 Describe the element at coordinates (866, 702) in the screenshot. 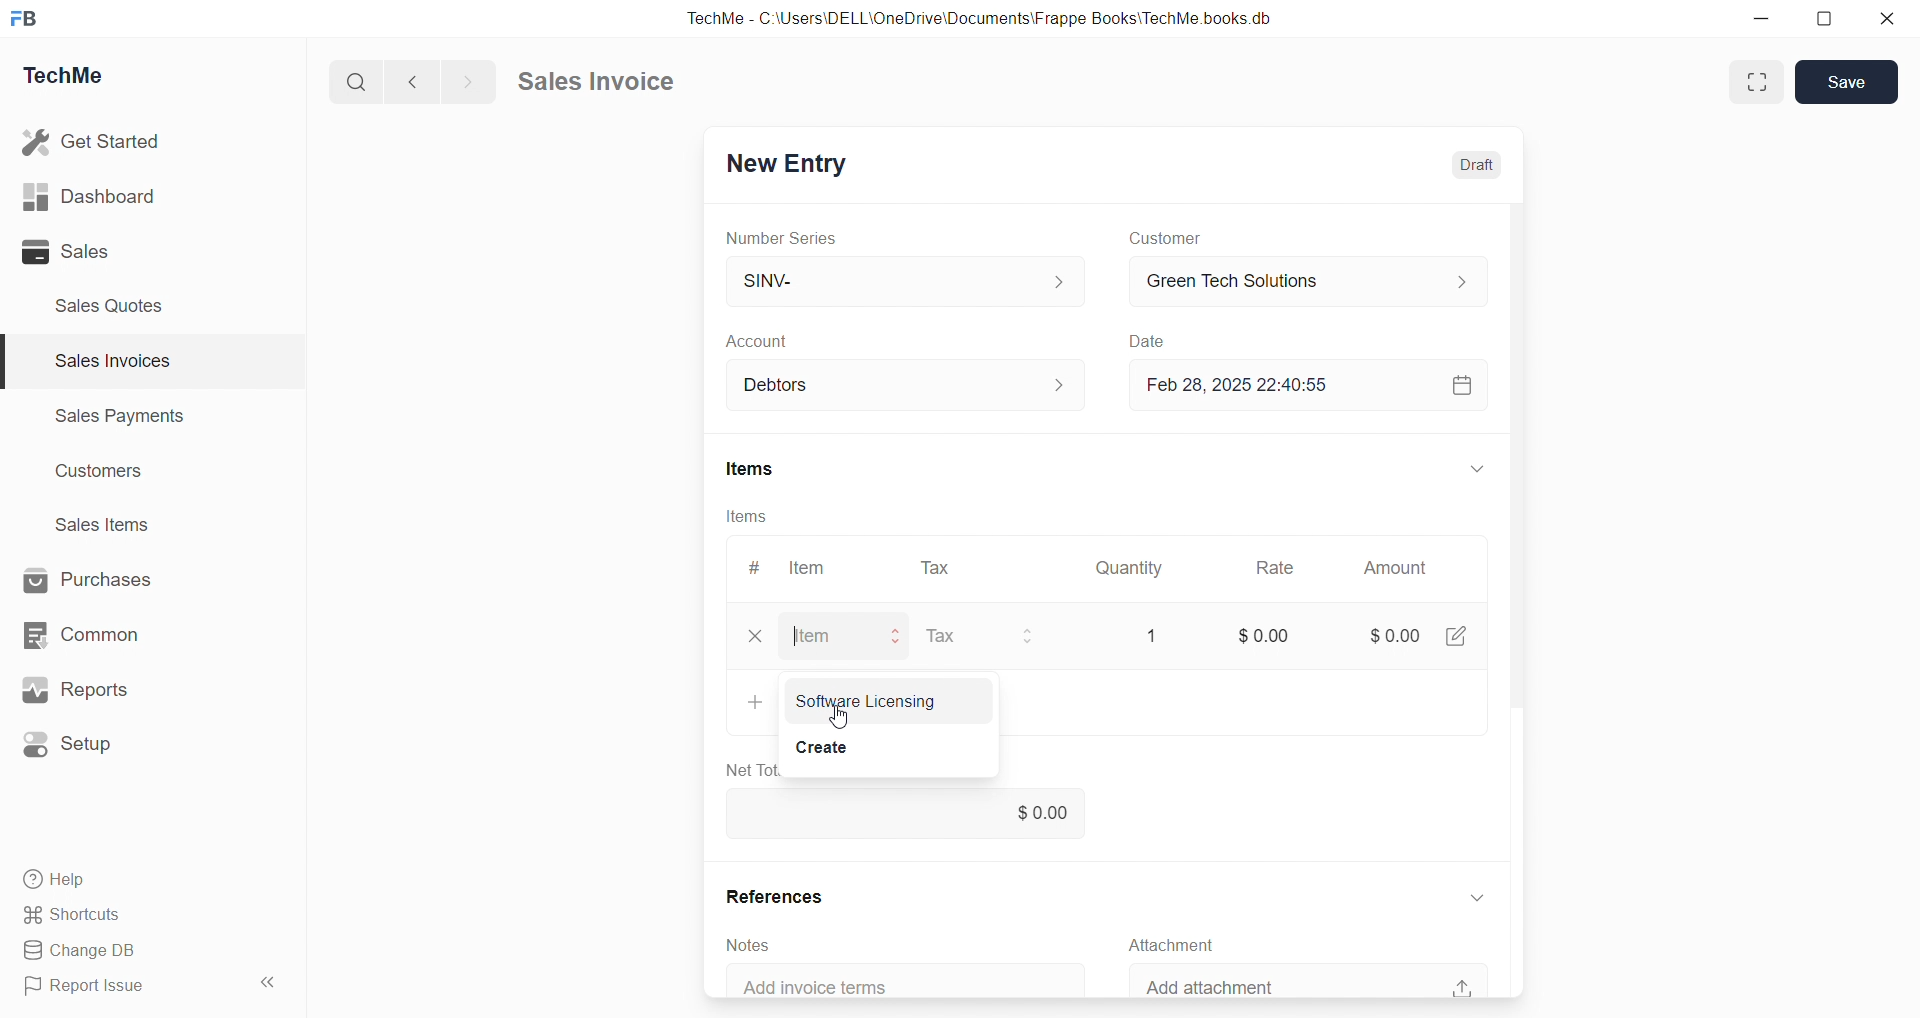

I see `Software Licensing` at that location.